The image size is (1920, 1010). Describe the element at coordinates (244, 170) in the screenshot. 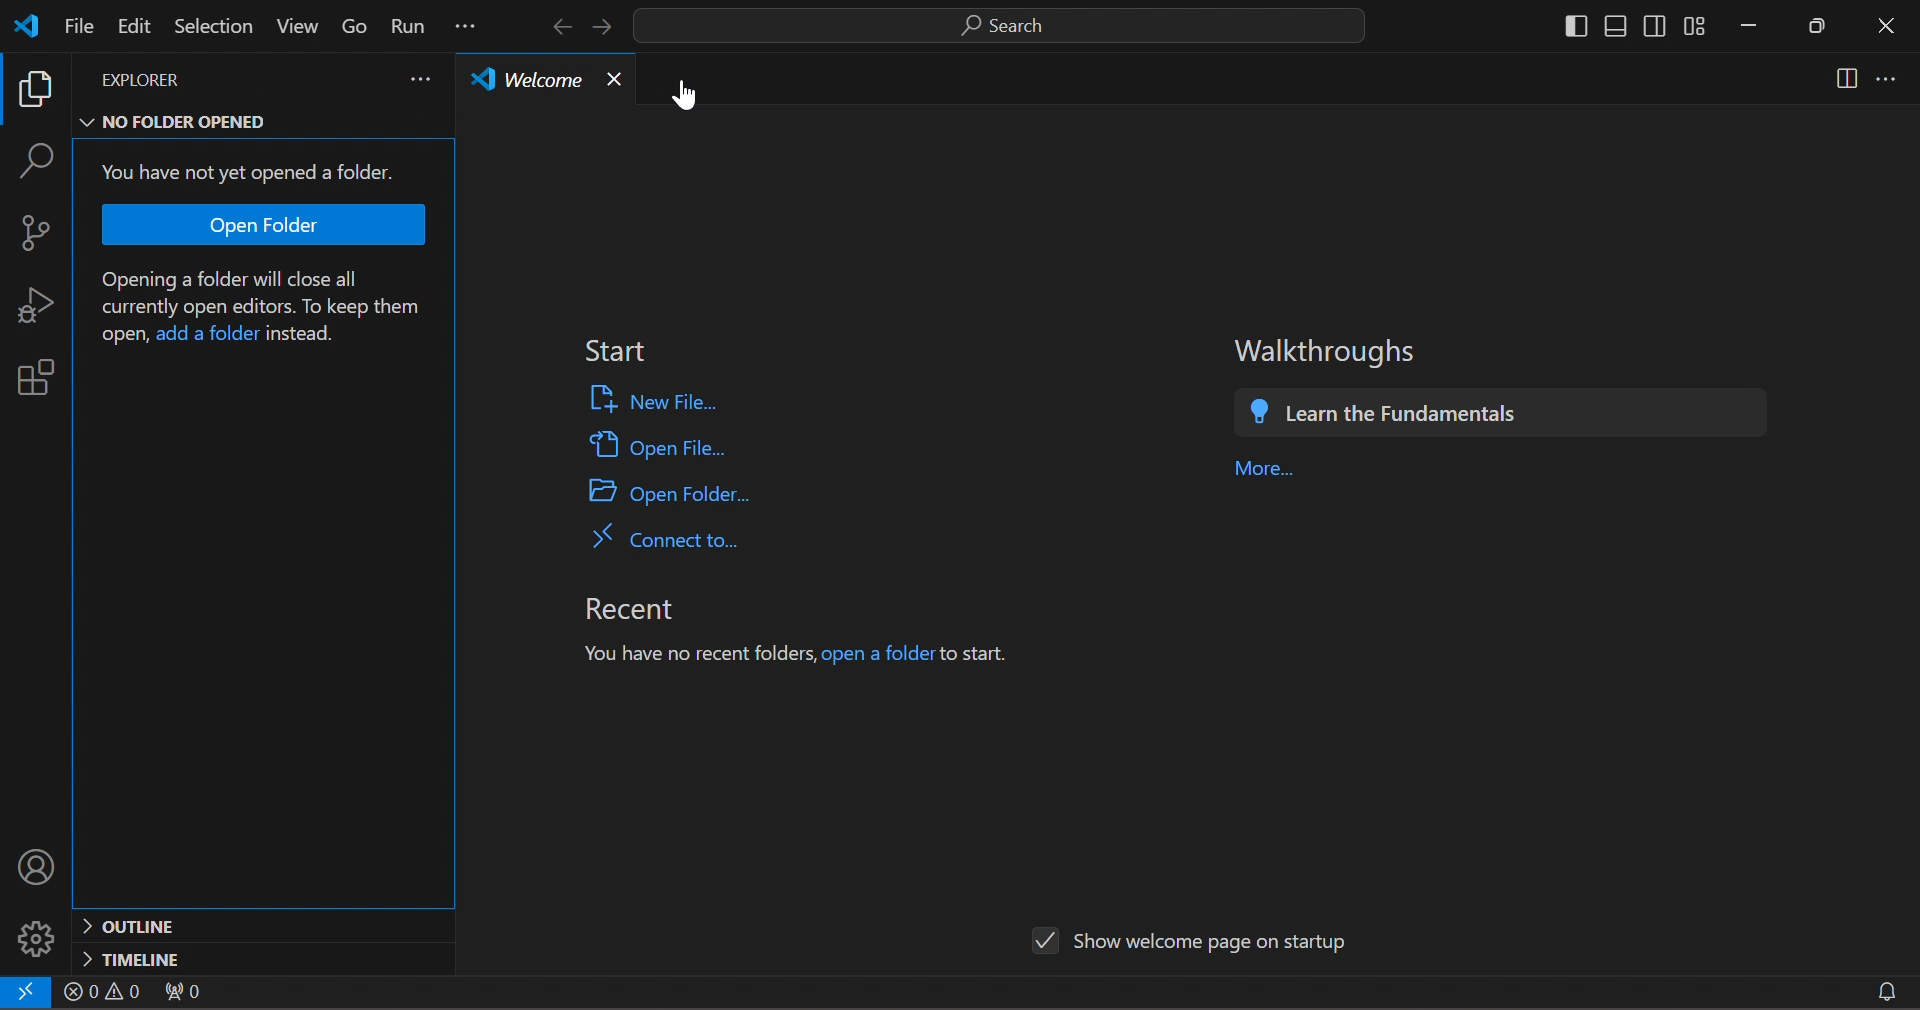

I see `you have not yet opened a folder` at that location.